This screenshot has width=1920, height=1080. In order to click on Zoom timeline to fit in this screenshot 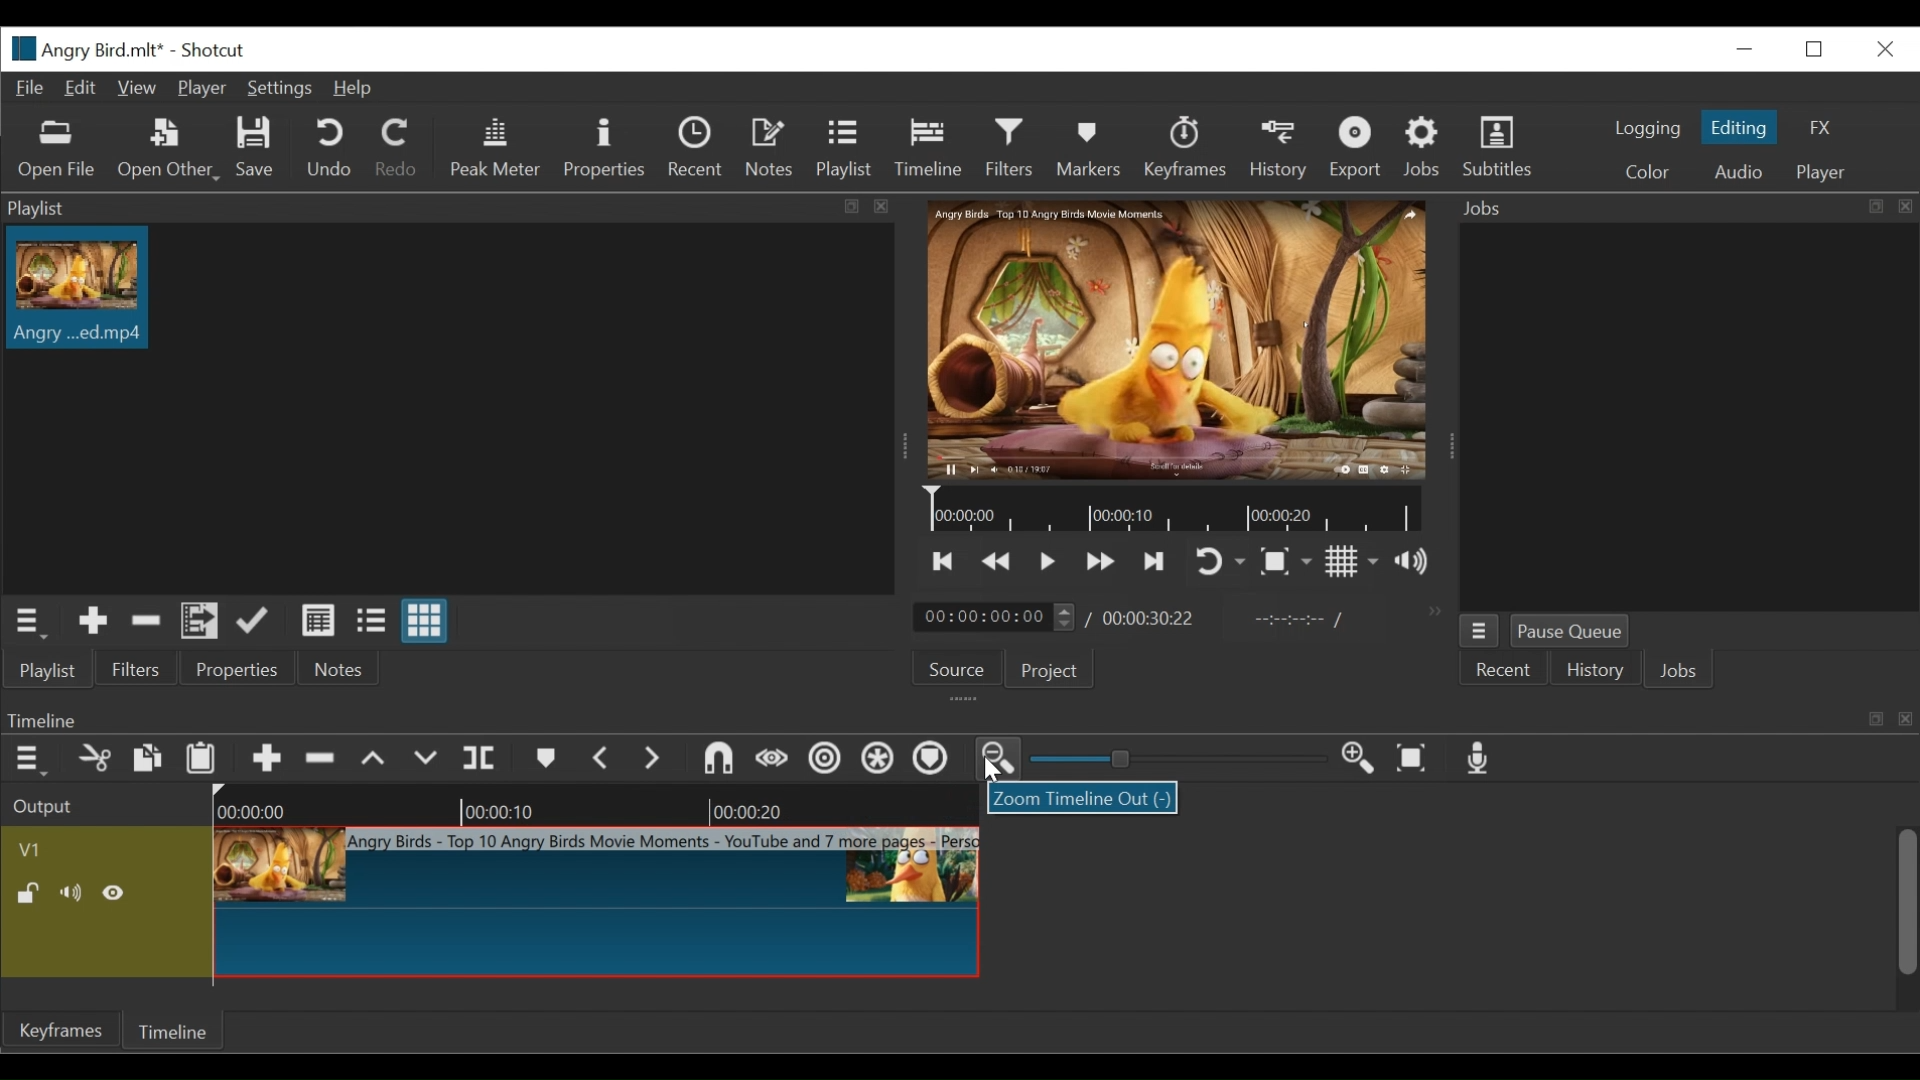, I will do `click(1414, 759)`.